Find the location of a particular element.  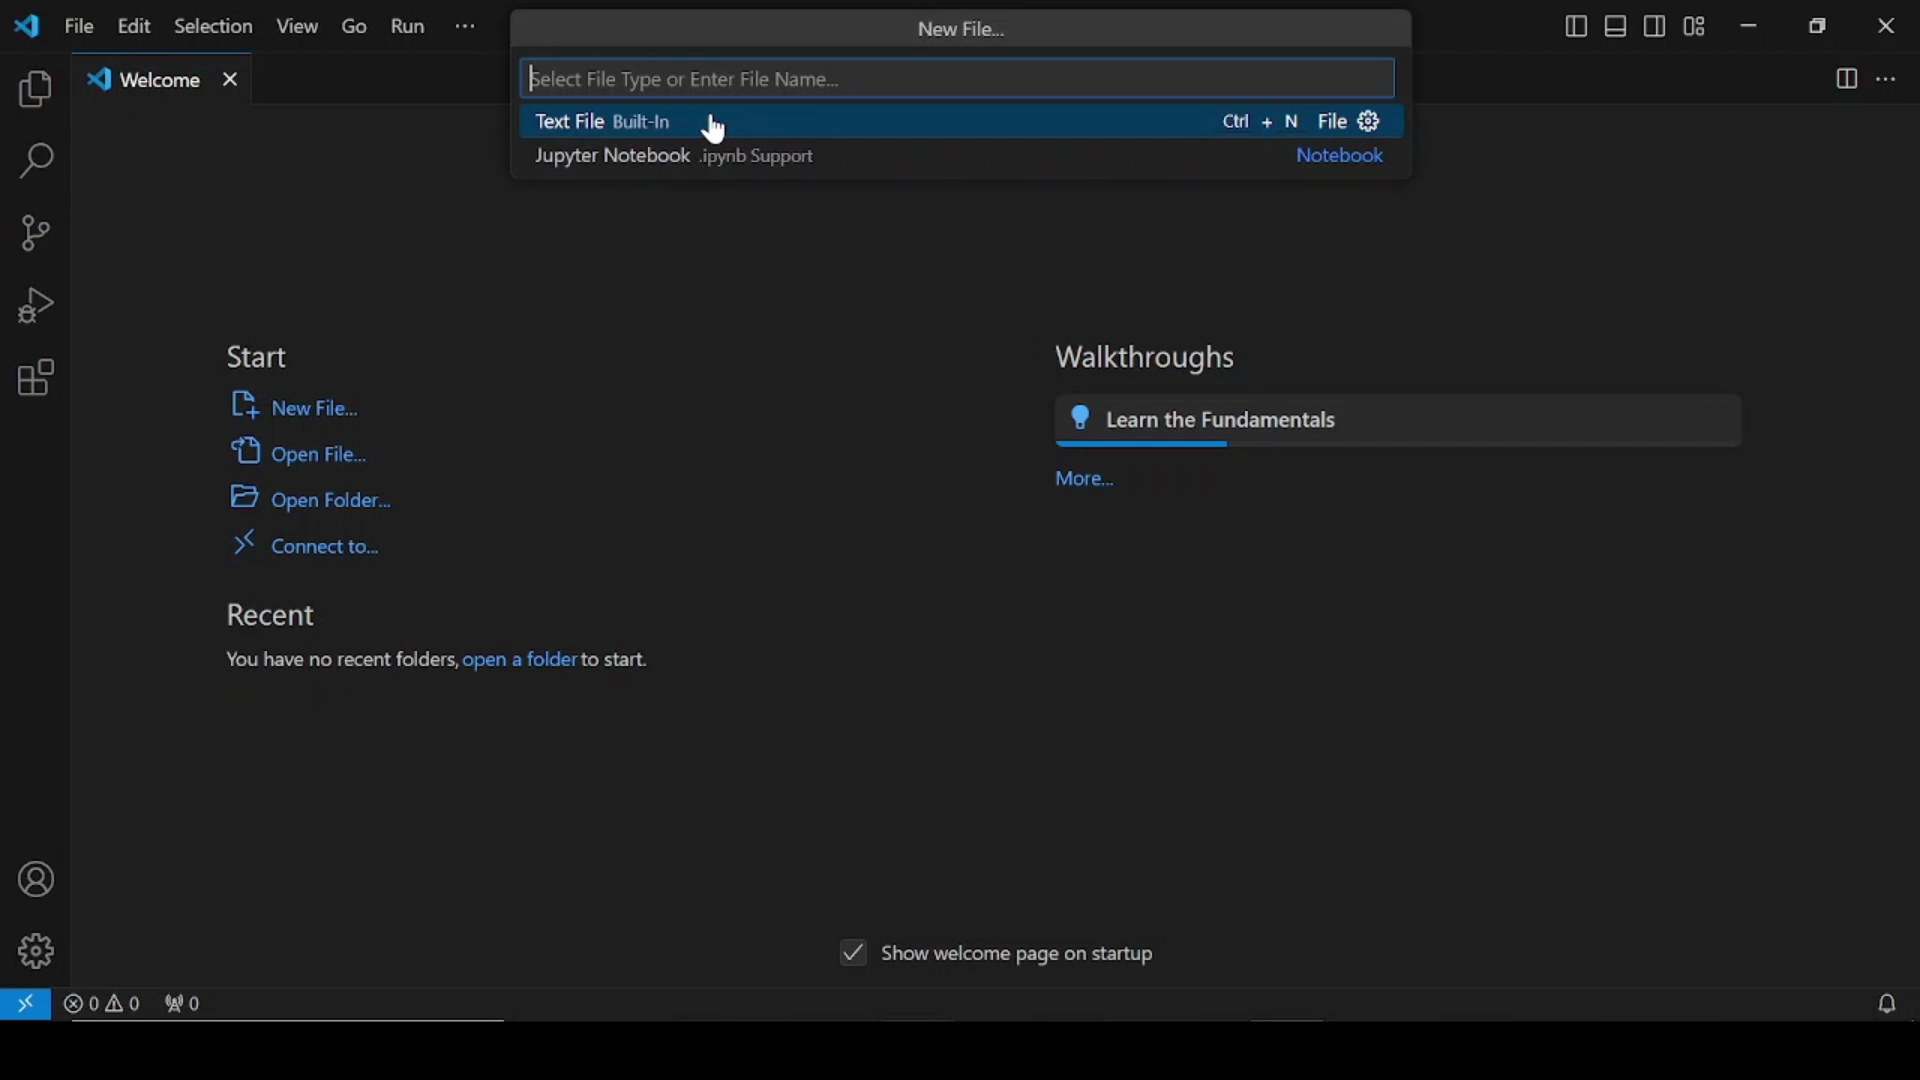

elect File Type or Enter File Name... is located at coordinates (700, 78).